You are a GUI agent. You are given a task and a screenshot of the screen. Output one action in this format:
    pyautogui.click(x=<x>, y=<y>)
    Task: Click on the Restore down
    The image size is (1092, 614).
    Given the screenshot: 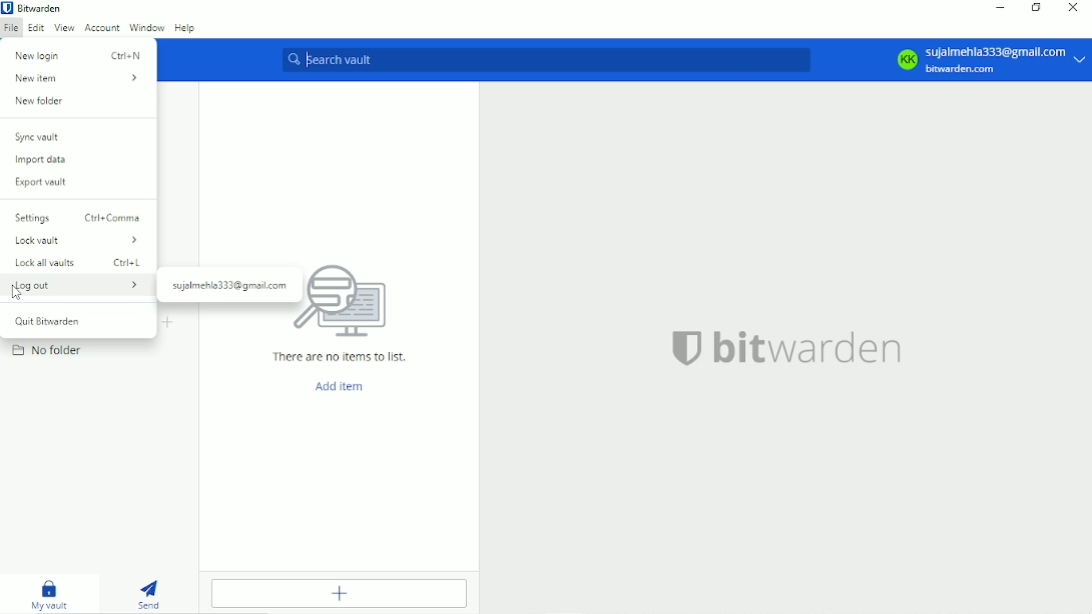 What is the action you would take?
    pyautogui.click(x=1038, y=9)
    